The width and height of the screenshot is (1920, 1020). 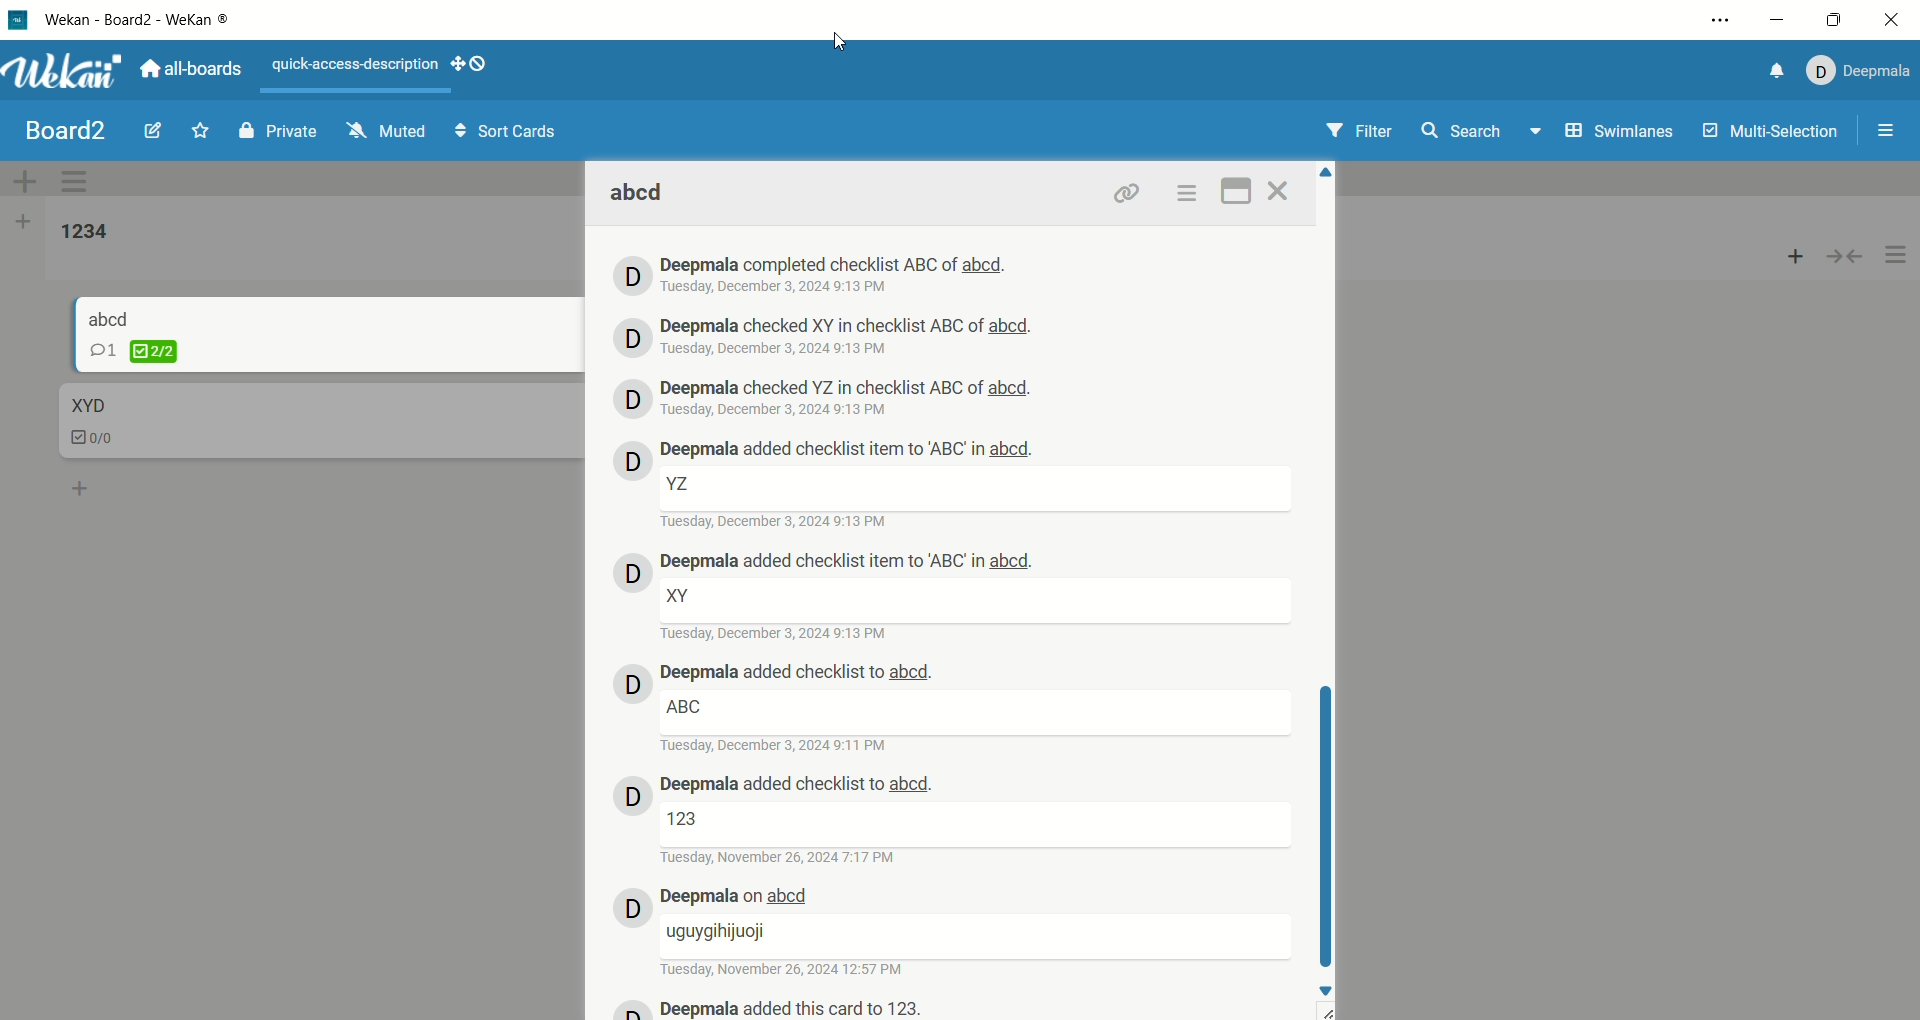 What do you see at coordinates (1483, 133) in the screenshot?
I see `search` at bounding box center [1483, 133].